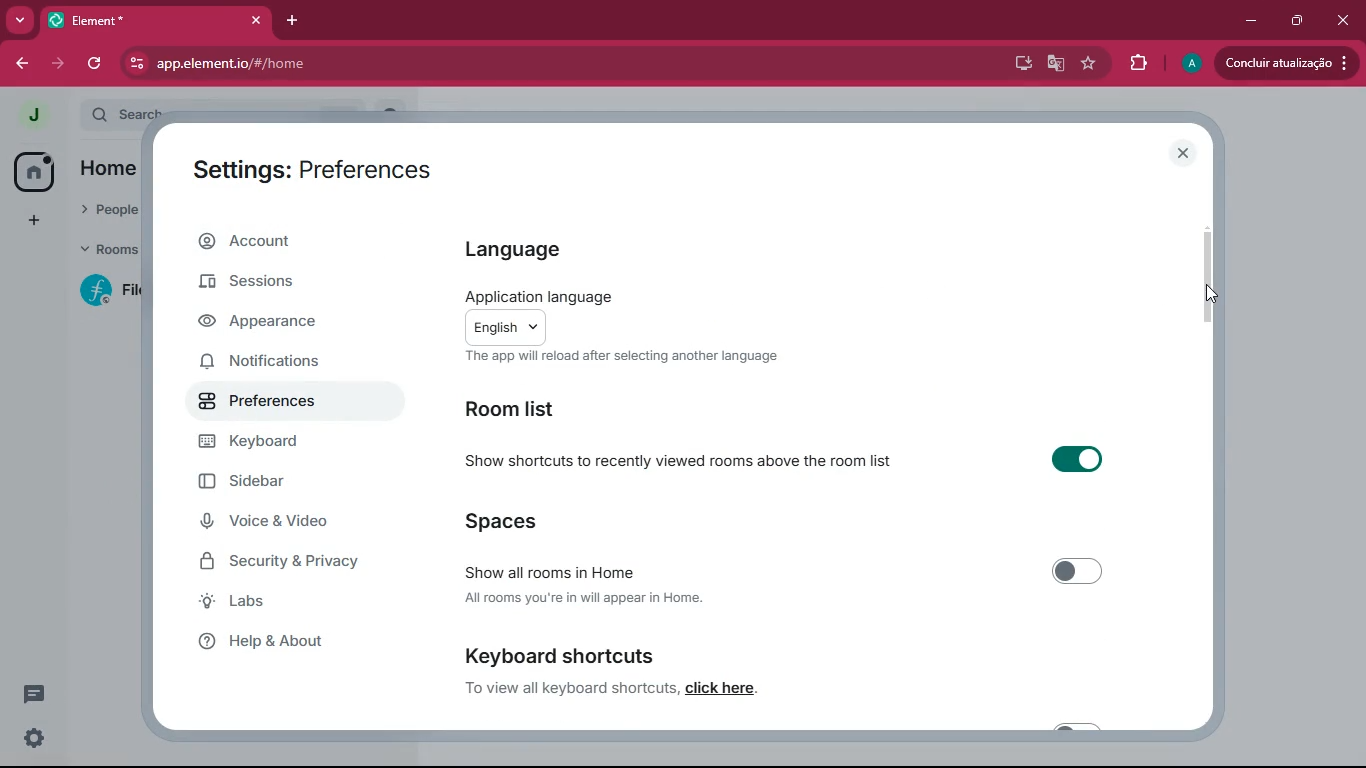 Image resolution: width=1366 pixels, height=768 pixels. I want to click on application language , so click(536, 295).